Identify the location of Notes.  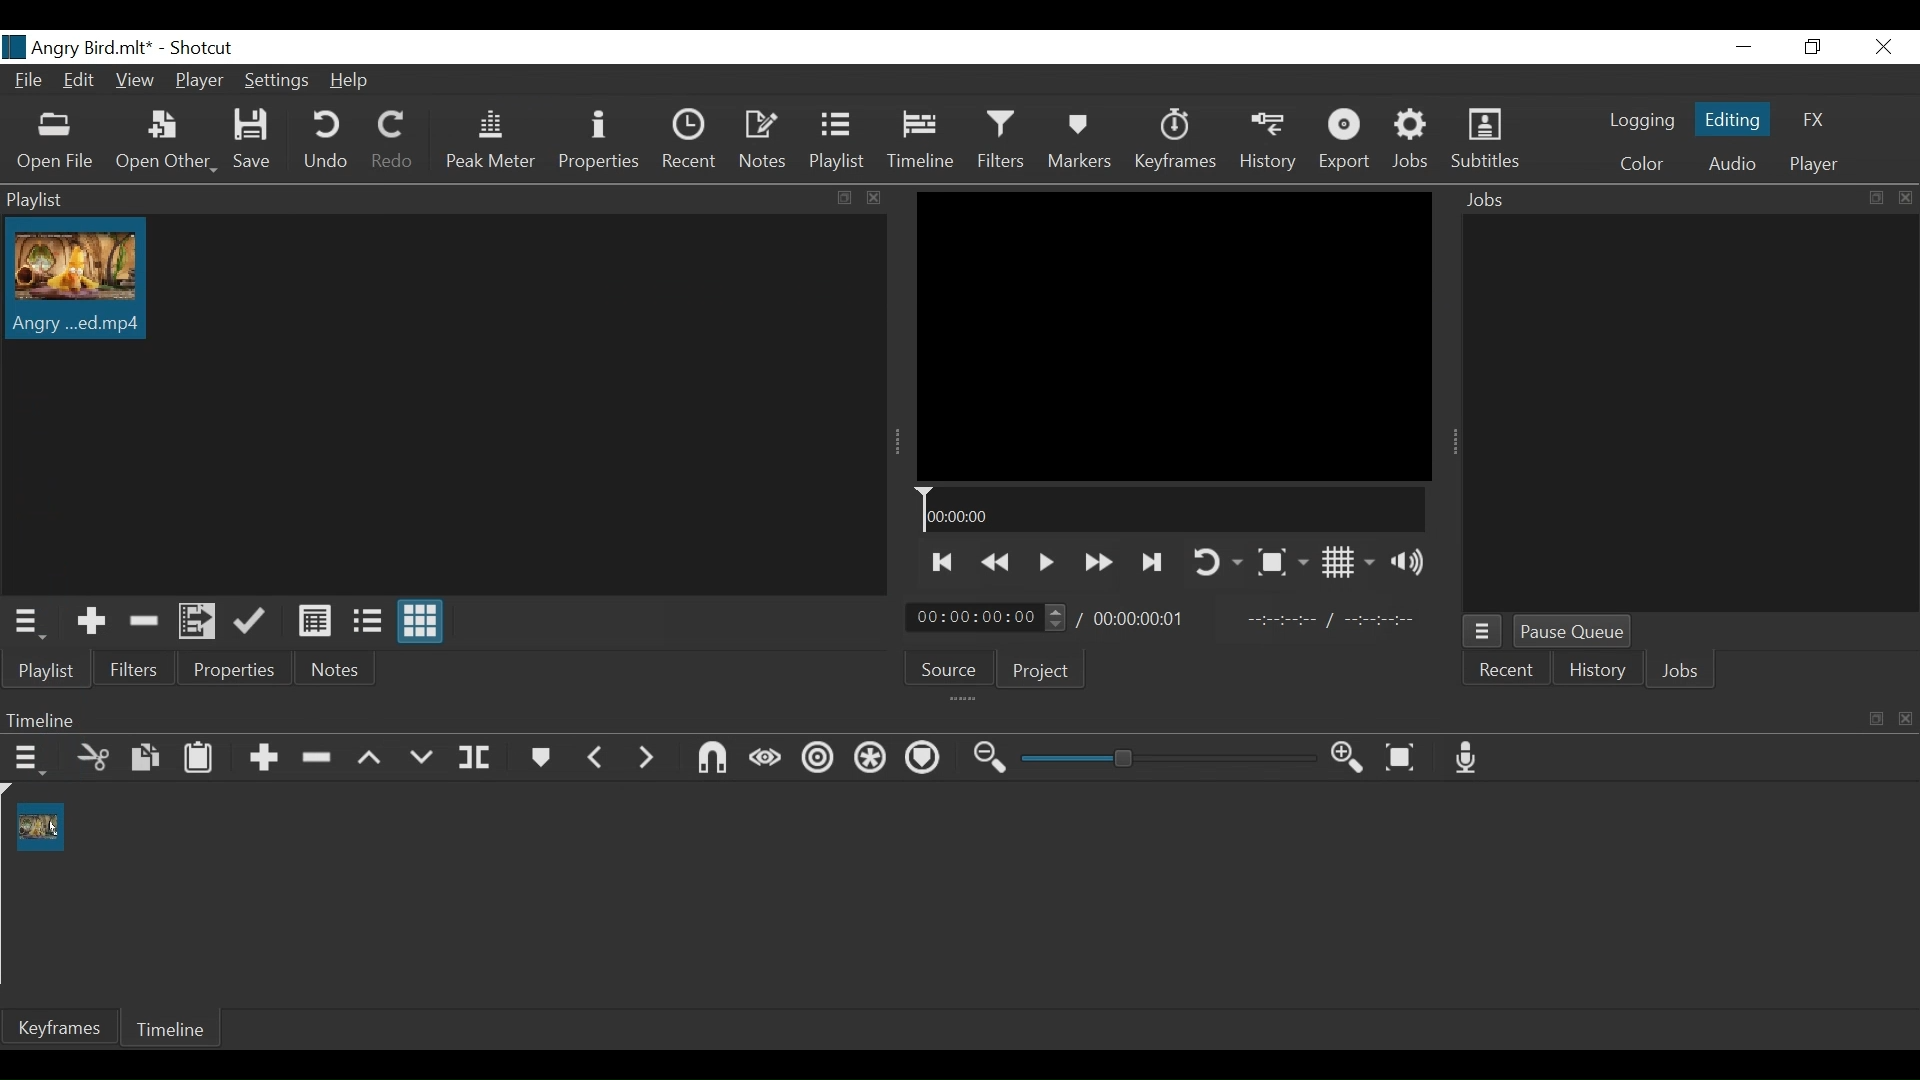
(337, 666).